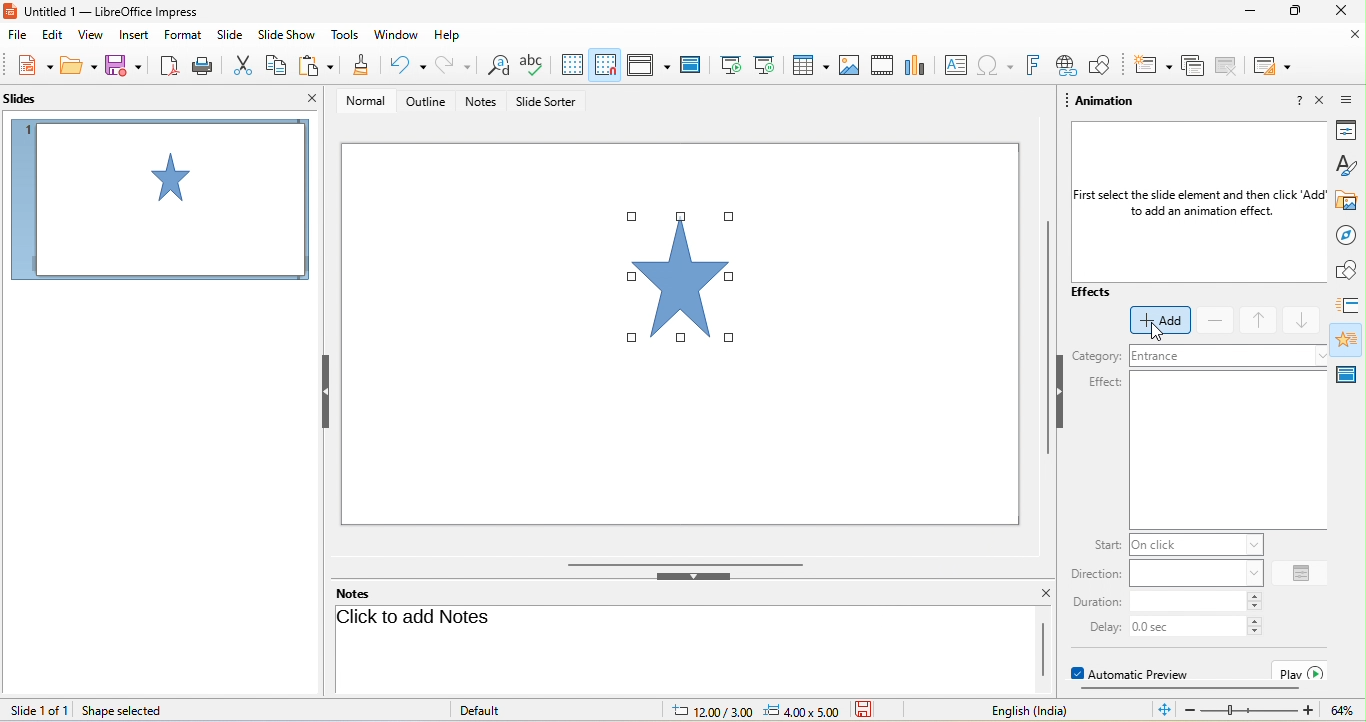 This screenshot has width=1366, height=722. Describe the element at coordinates (1348, 98) in the screenshot. I see `sidebar setting` at that location.